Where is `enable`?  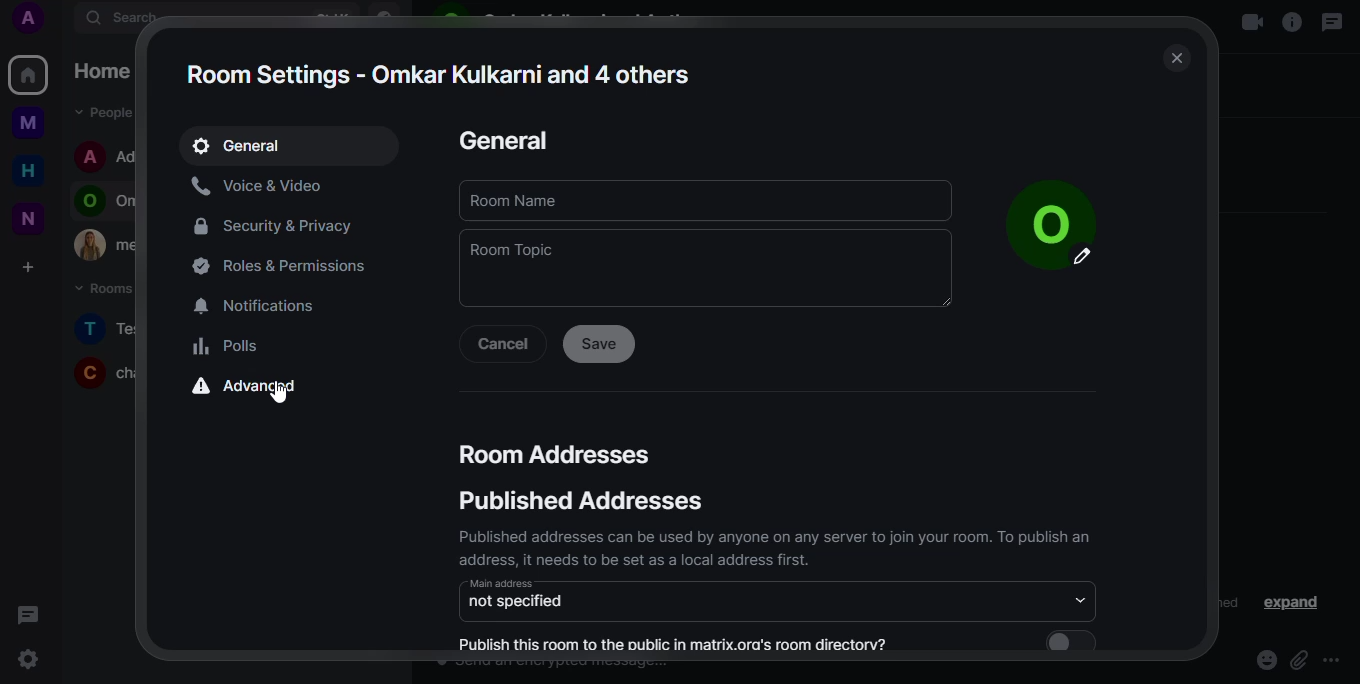 enable is located at coordinates (1067, 641).